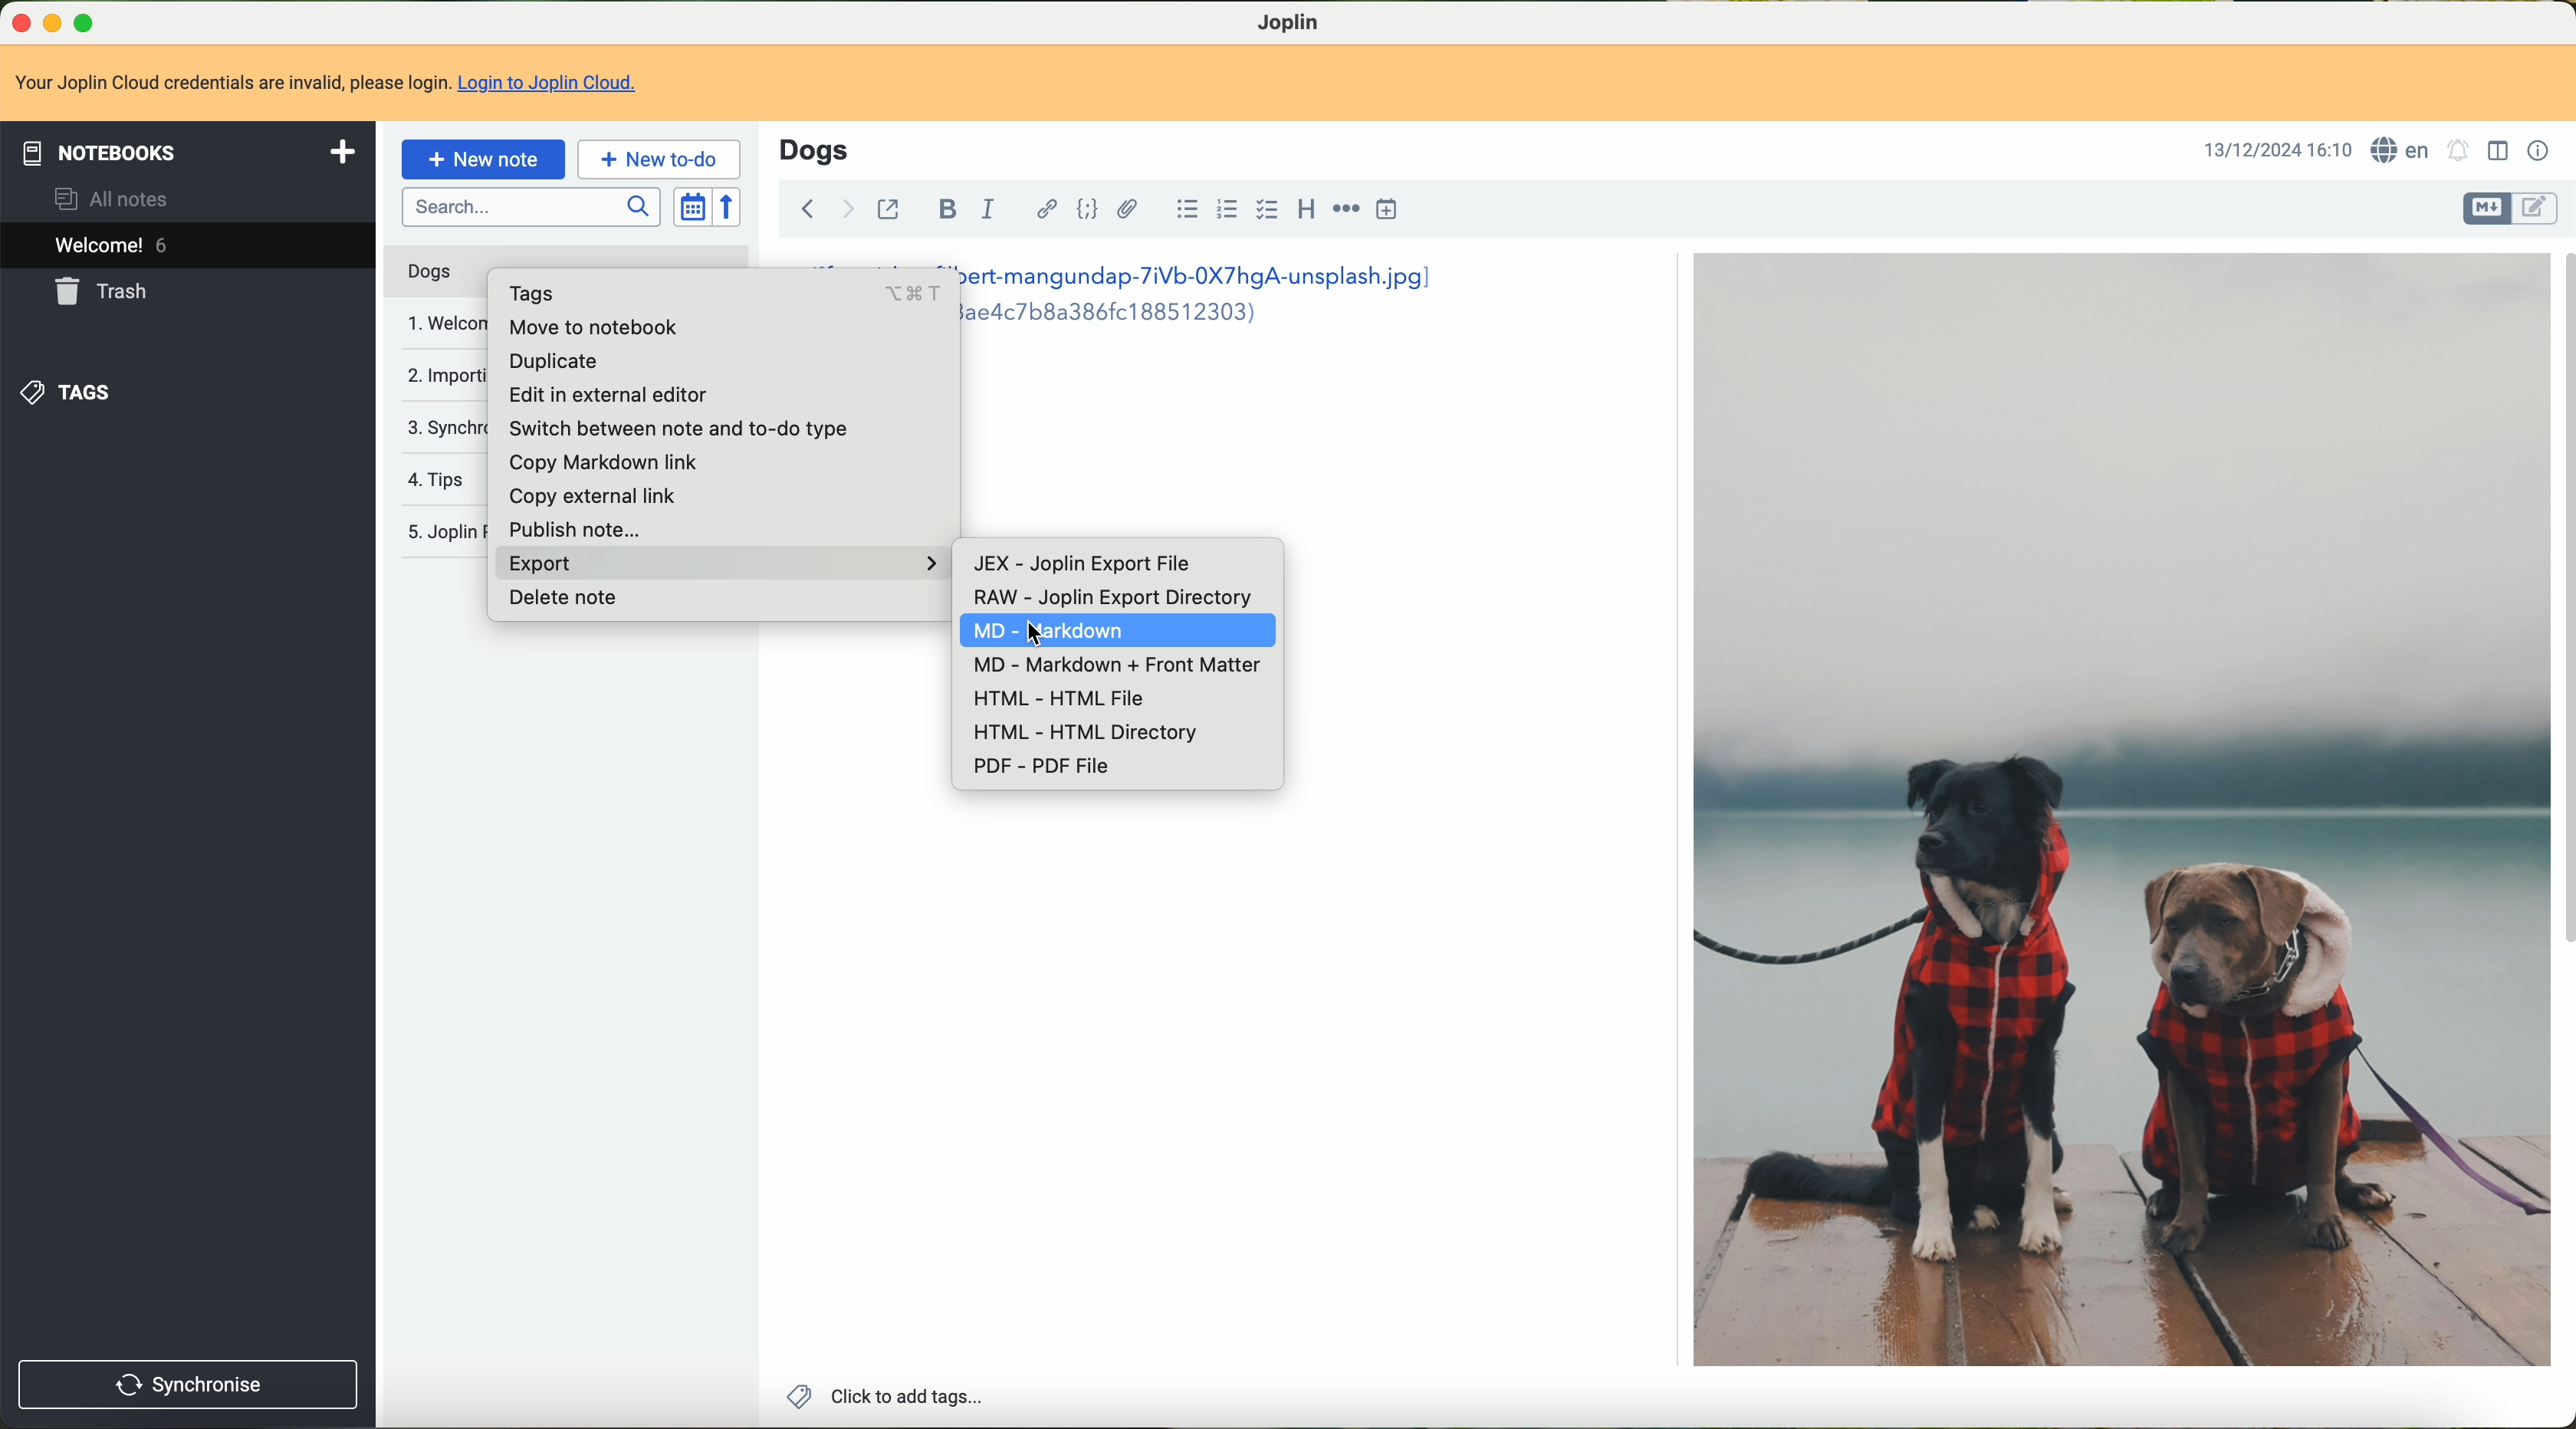 This screenshot has height=1429, width=2576. Describe the element at coordinates (2560, 608) in the screenshot. I see `scroll bar` at that location.